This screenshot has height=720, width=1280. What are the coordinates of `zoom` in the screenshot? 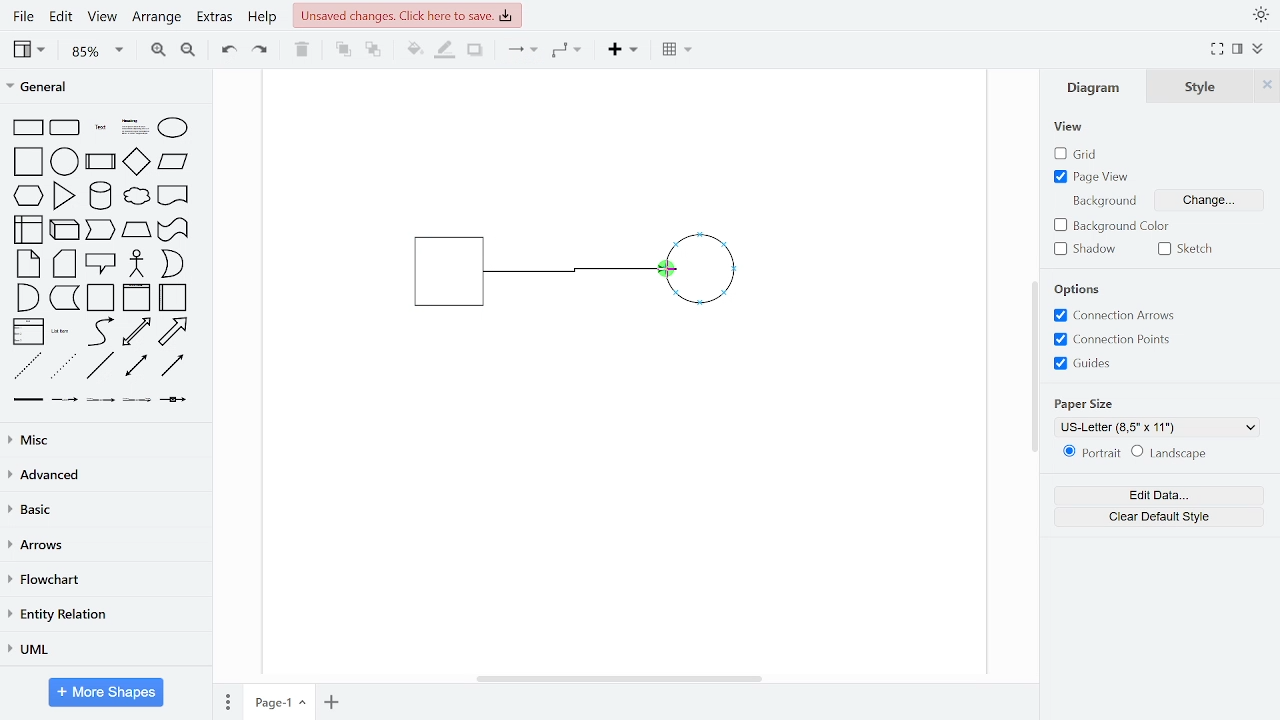 It's located at (98, 50).